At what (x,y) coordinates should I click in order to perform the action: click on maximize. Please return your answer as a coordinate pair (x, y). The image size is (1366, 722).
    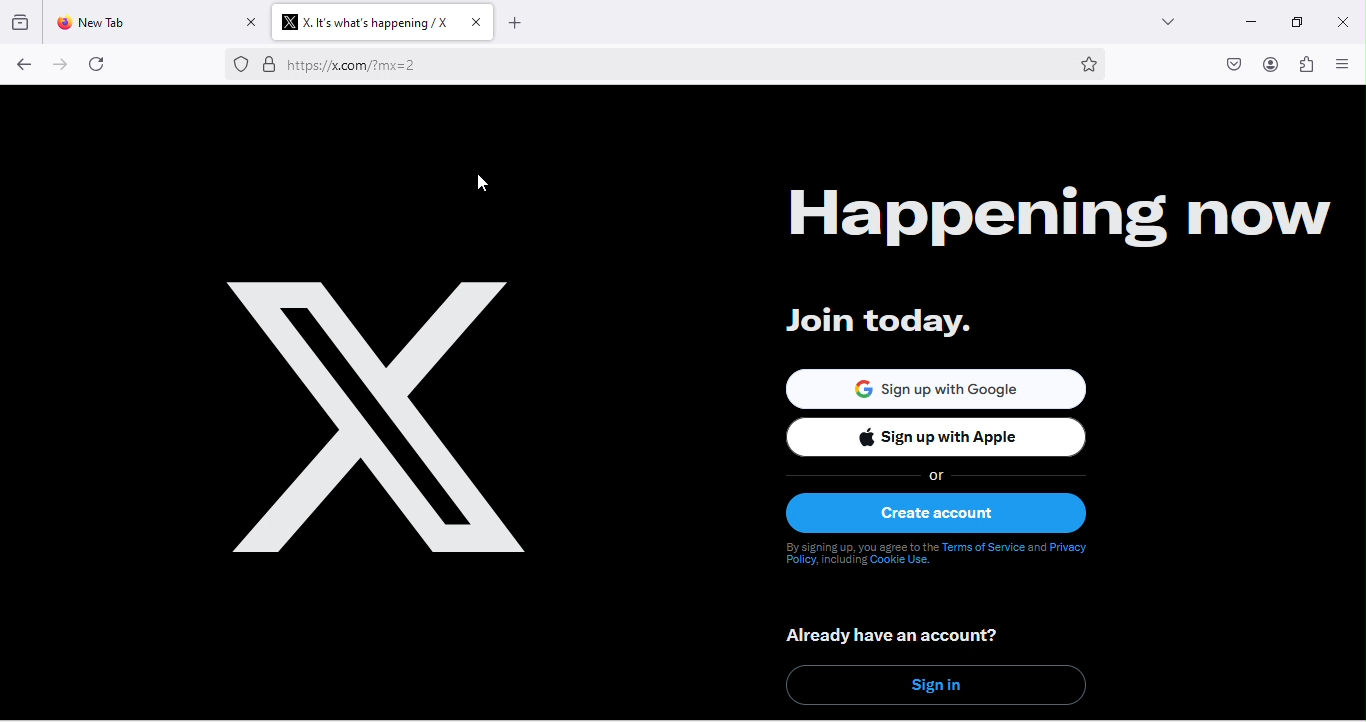
    Looking at the image, I should click on (1298, 22).